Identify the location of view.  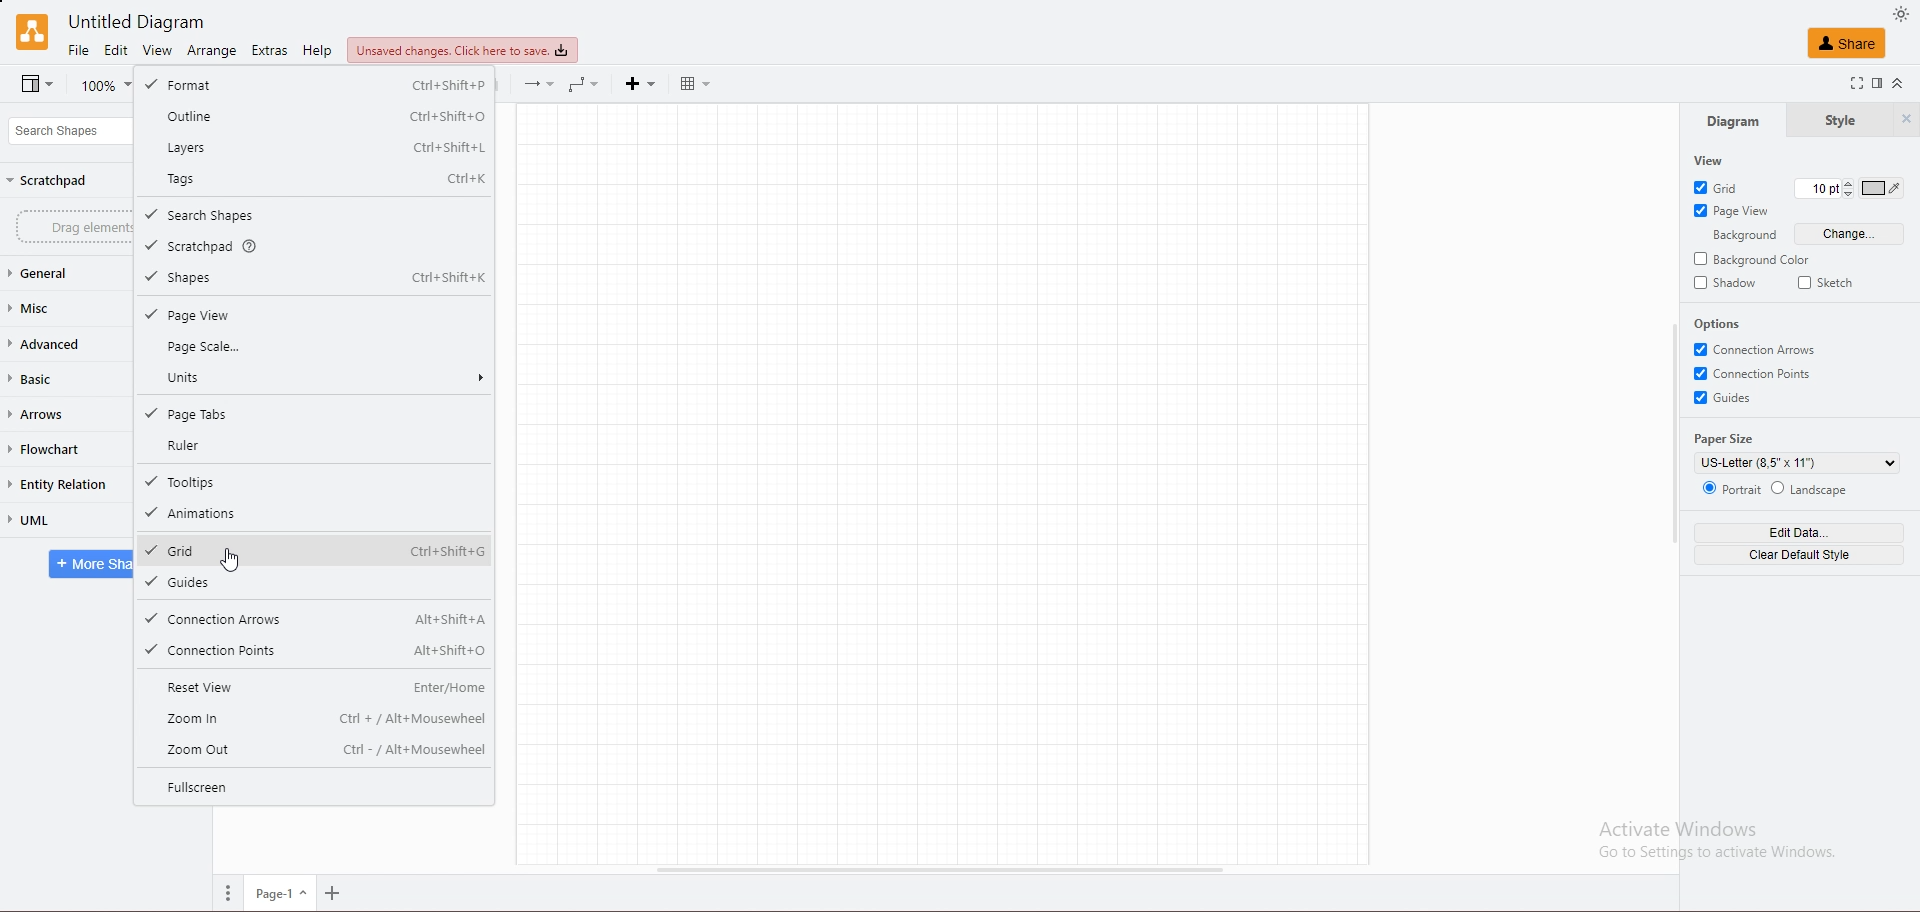
(156, 51).